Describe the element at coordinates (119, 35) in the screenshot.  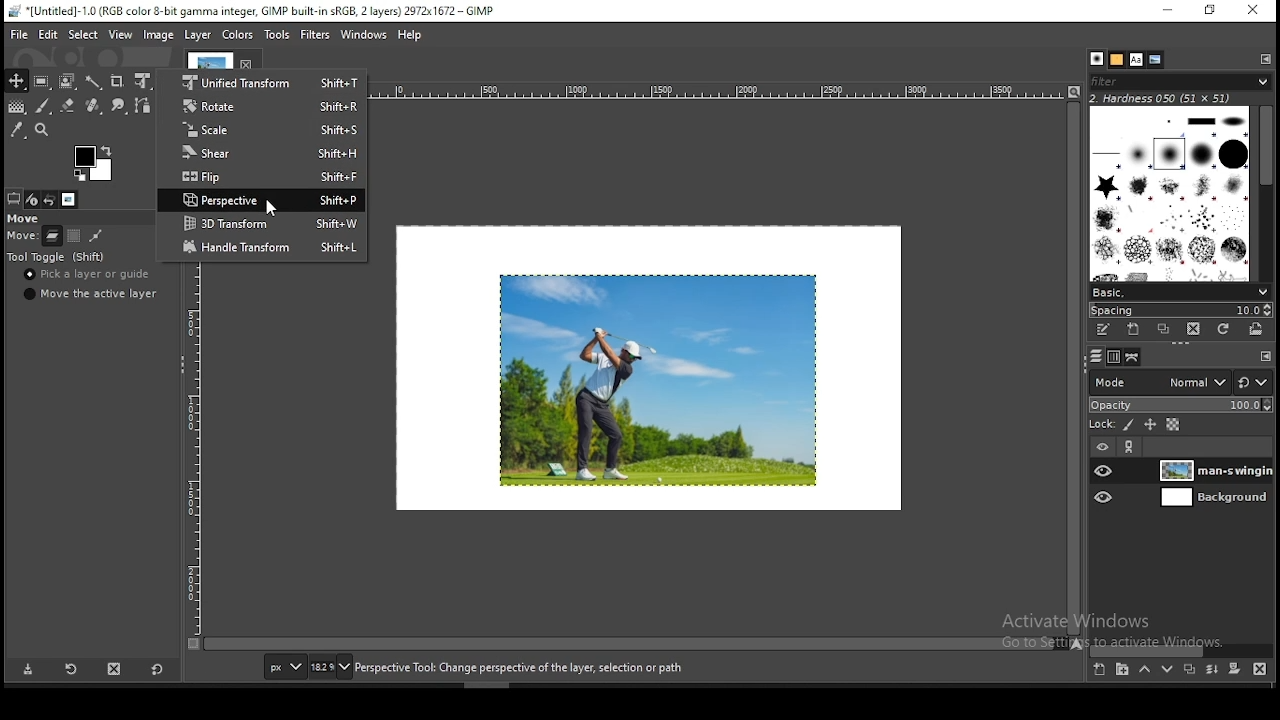
I see `view` at that location.